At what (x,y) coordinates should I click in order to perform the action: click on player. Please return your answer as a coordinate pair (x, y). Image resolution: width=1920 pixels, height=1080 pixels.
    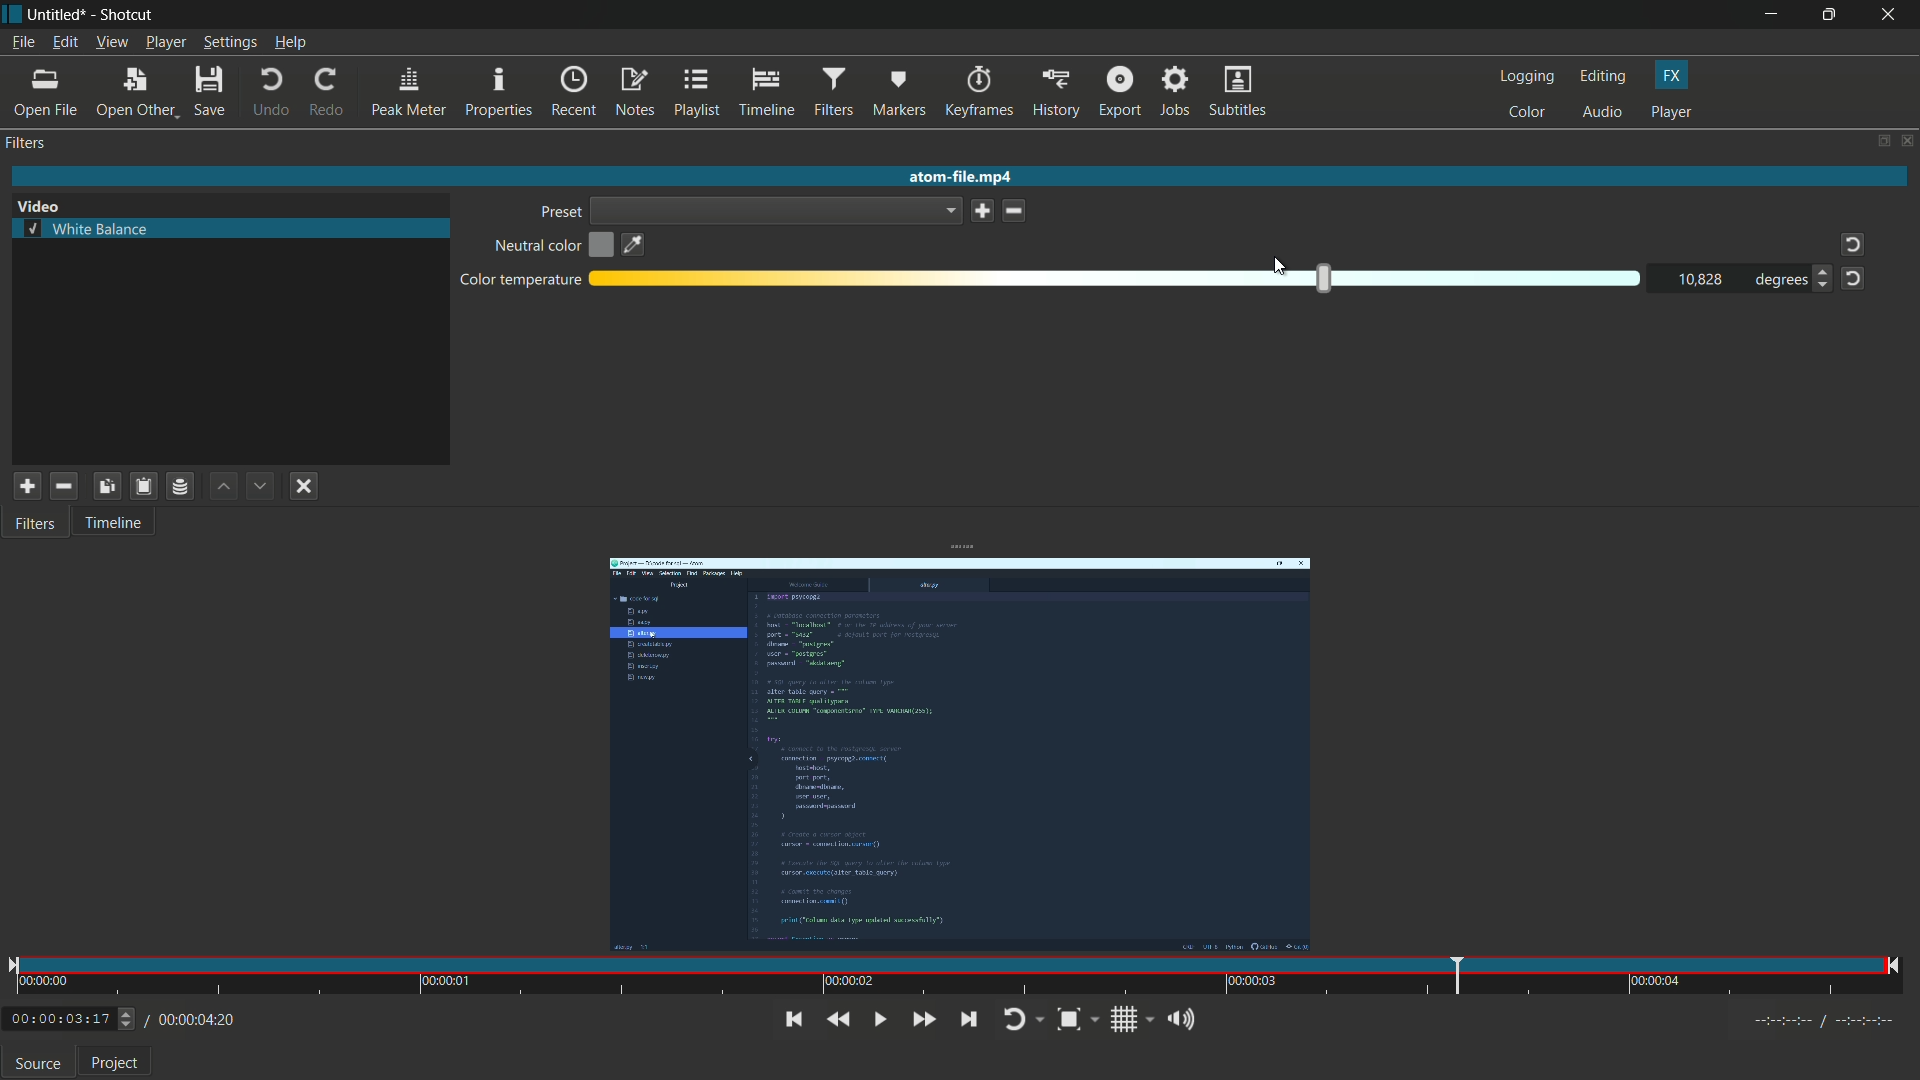
    Looking at the image, I should click on (1672, 113).